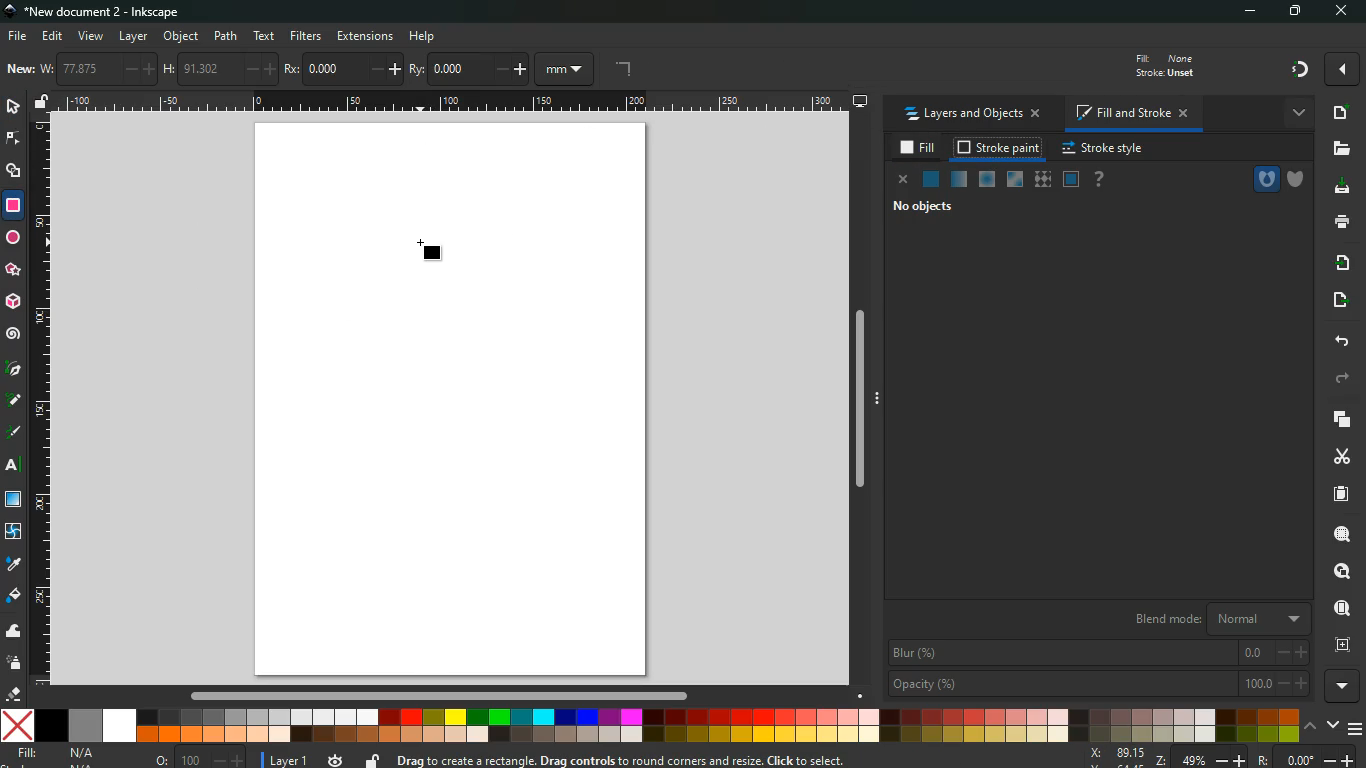 This screenshot has width=1366, height=768. Describe the element at coordinates (1344, 421) in the screenshot. I see `layers` at that location.